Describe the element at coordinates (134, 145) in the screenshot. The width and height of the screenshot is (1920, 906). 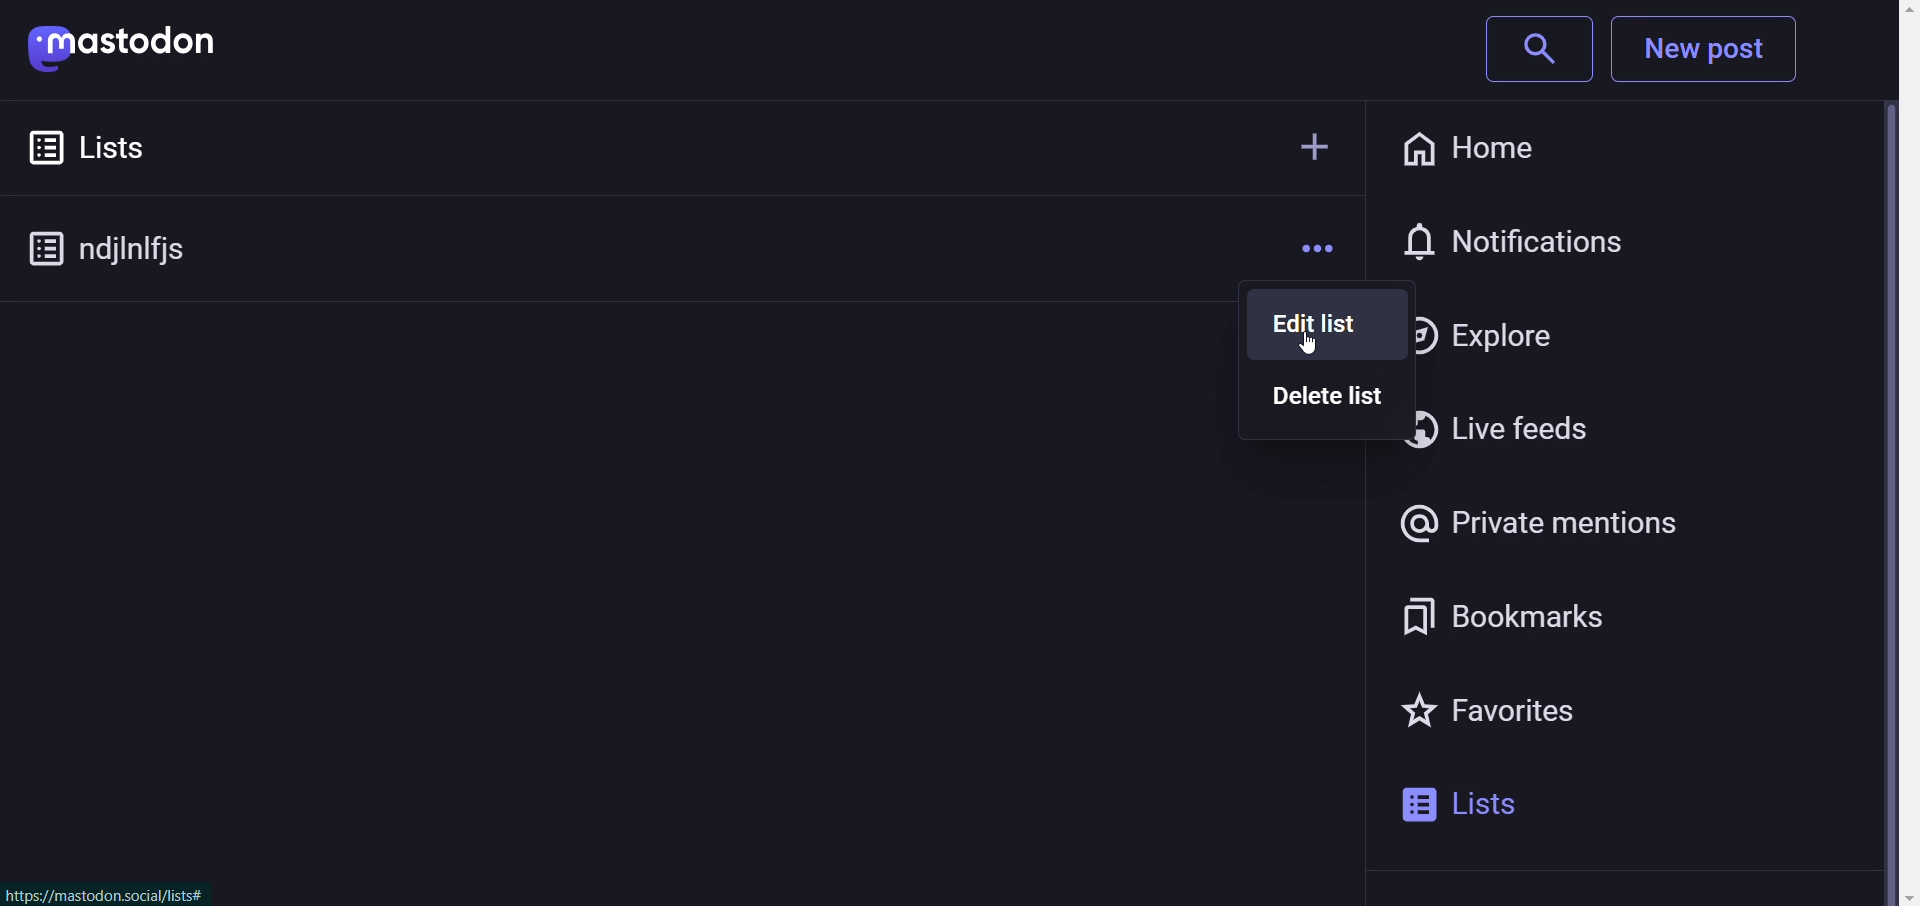
I see `Lists` at that location.